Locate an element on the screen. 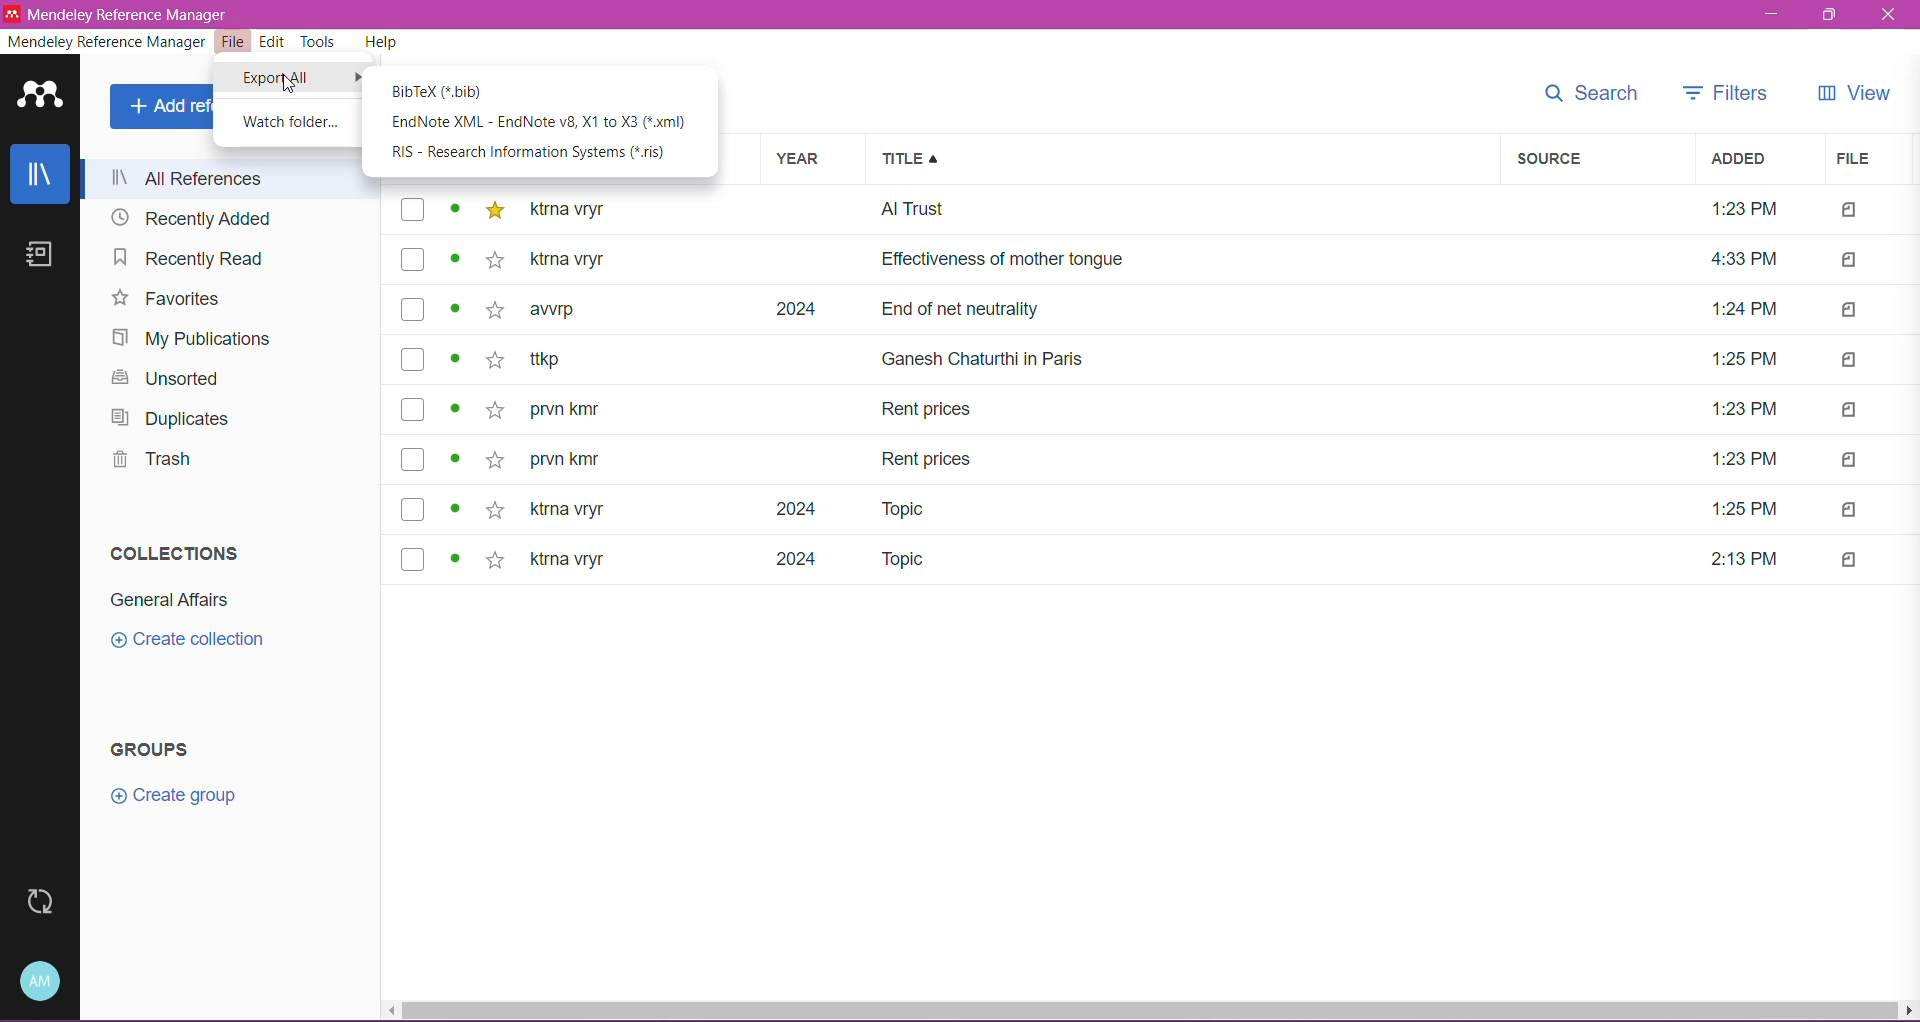 This screenshot has height=1022, width=1920. View is located at coordinates (1855, 94).